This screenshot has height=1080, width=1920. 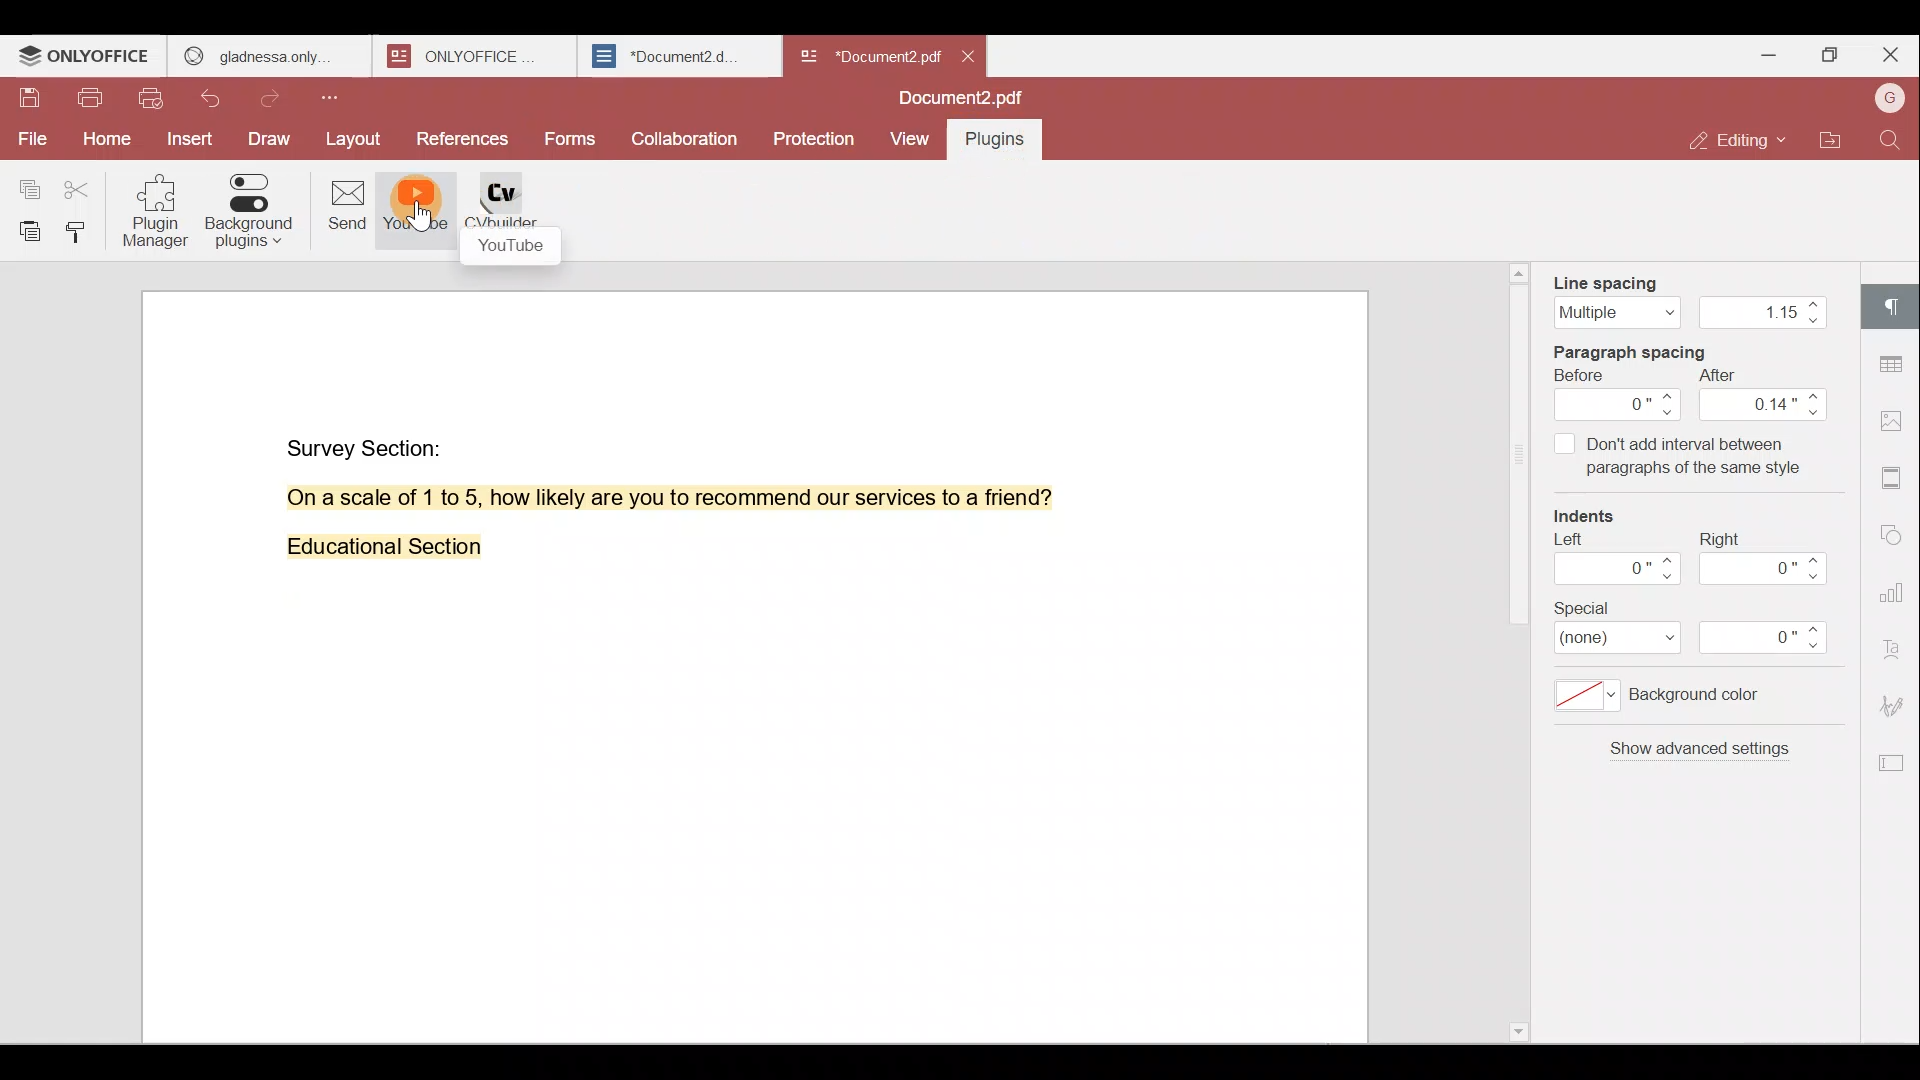 I want to click on Before, so click(x=1619, y=395).